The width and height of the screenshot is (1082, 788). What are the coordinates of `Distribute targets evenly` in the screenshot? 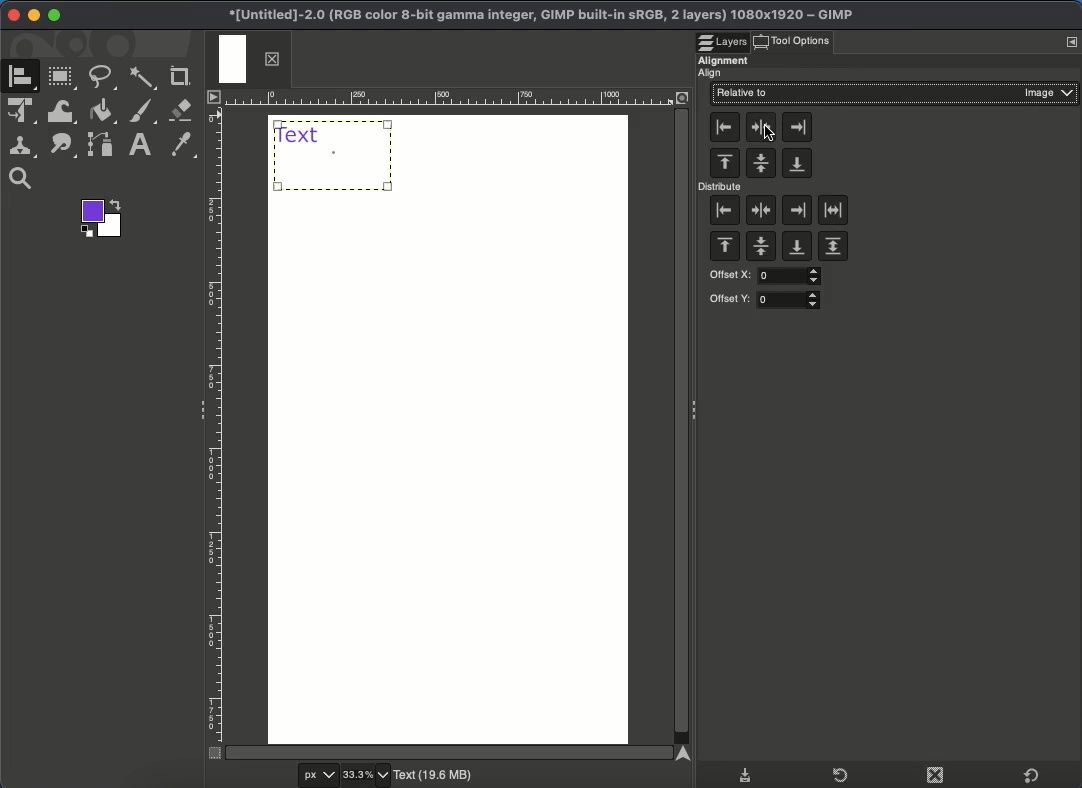 It's located at (834, 211).